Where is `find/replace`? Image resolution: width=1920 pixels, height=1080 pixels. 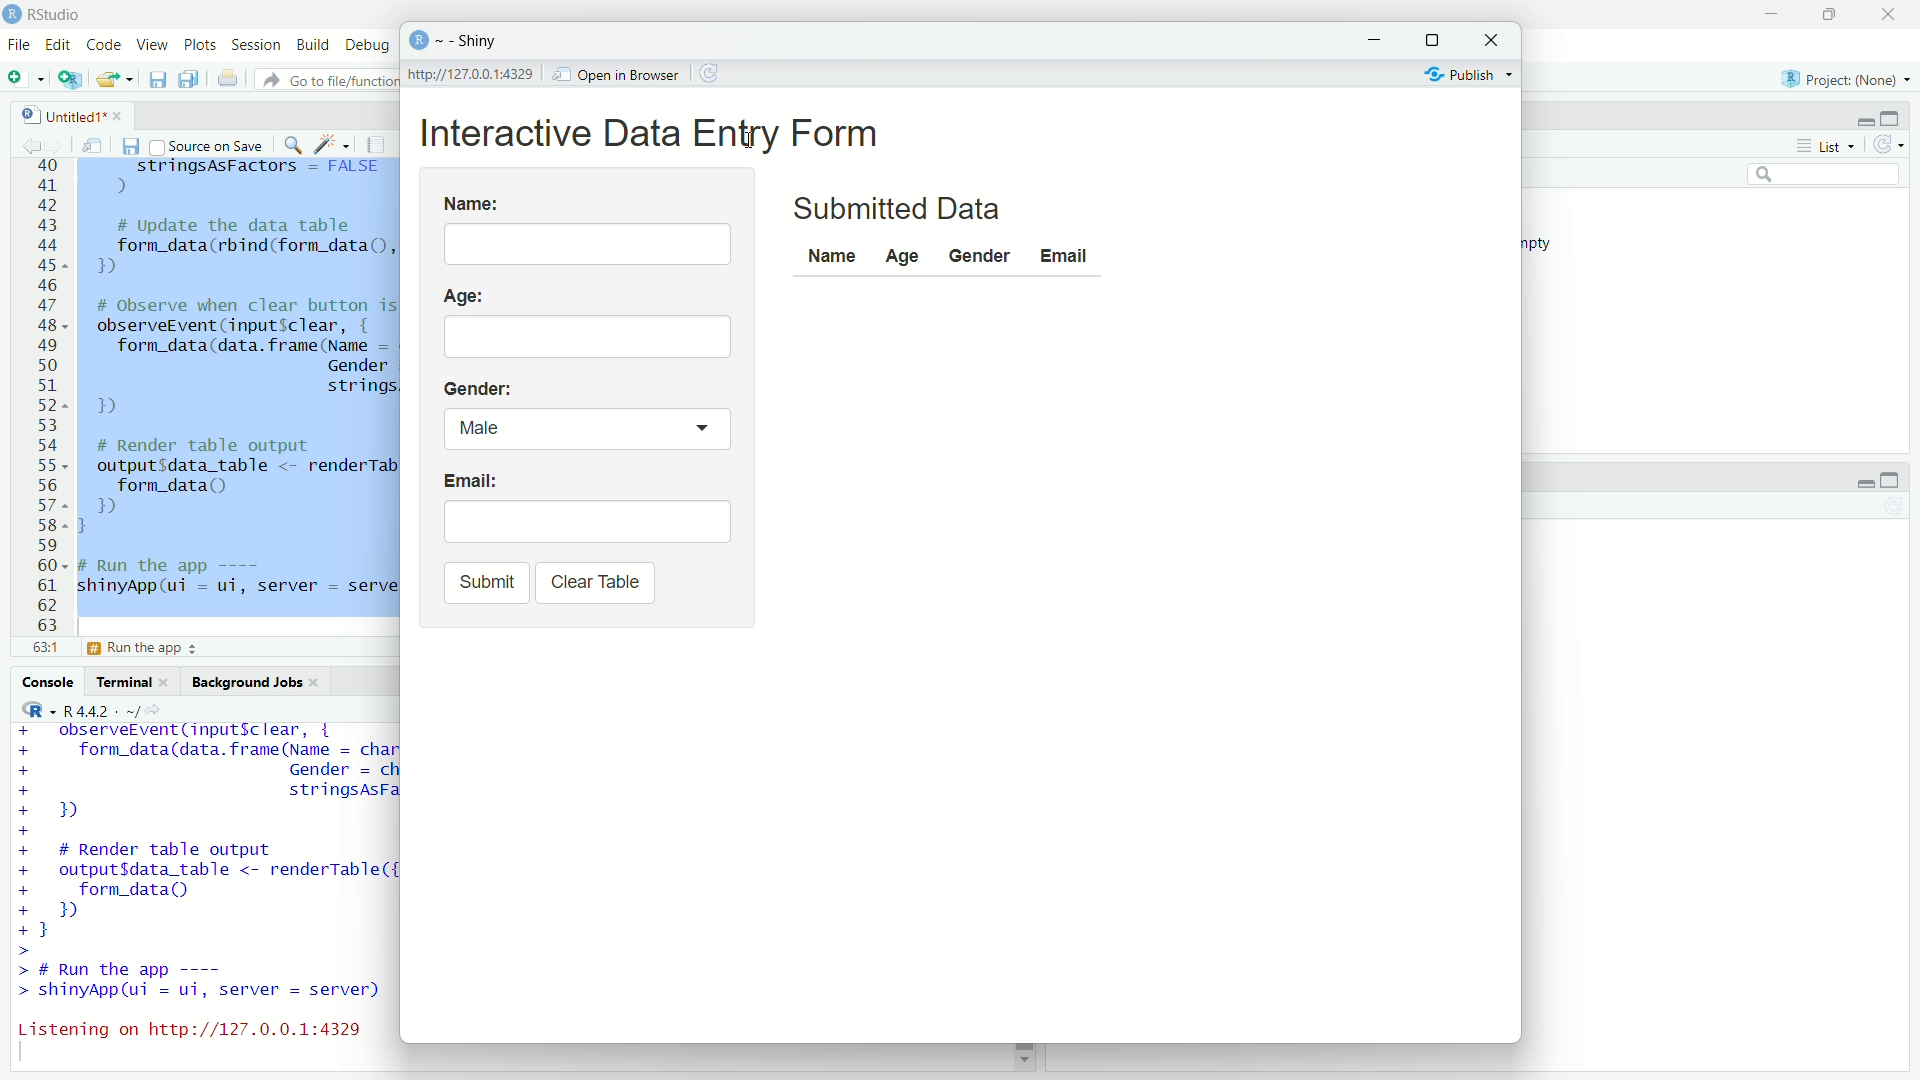 find/replace is located at coordinates (290, 143).